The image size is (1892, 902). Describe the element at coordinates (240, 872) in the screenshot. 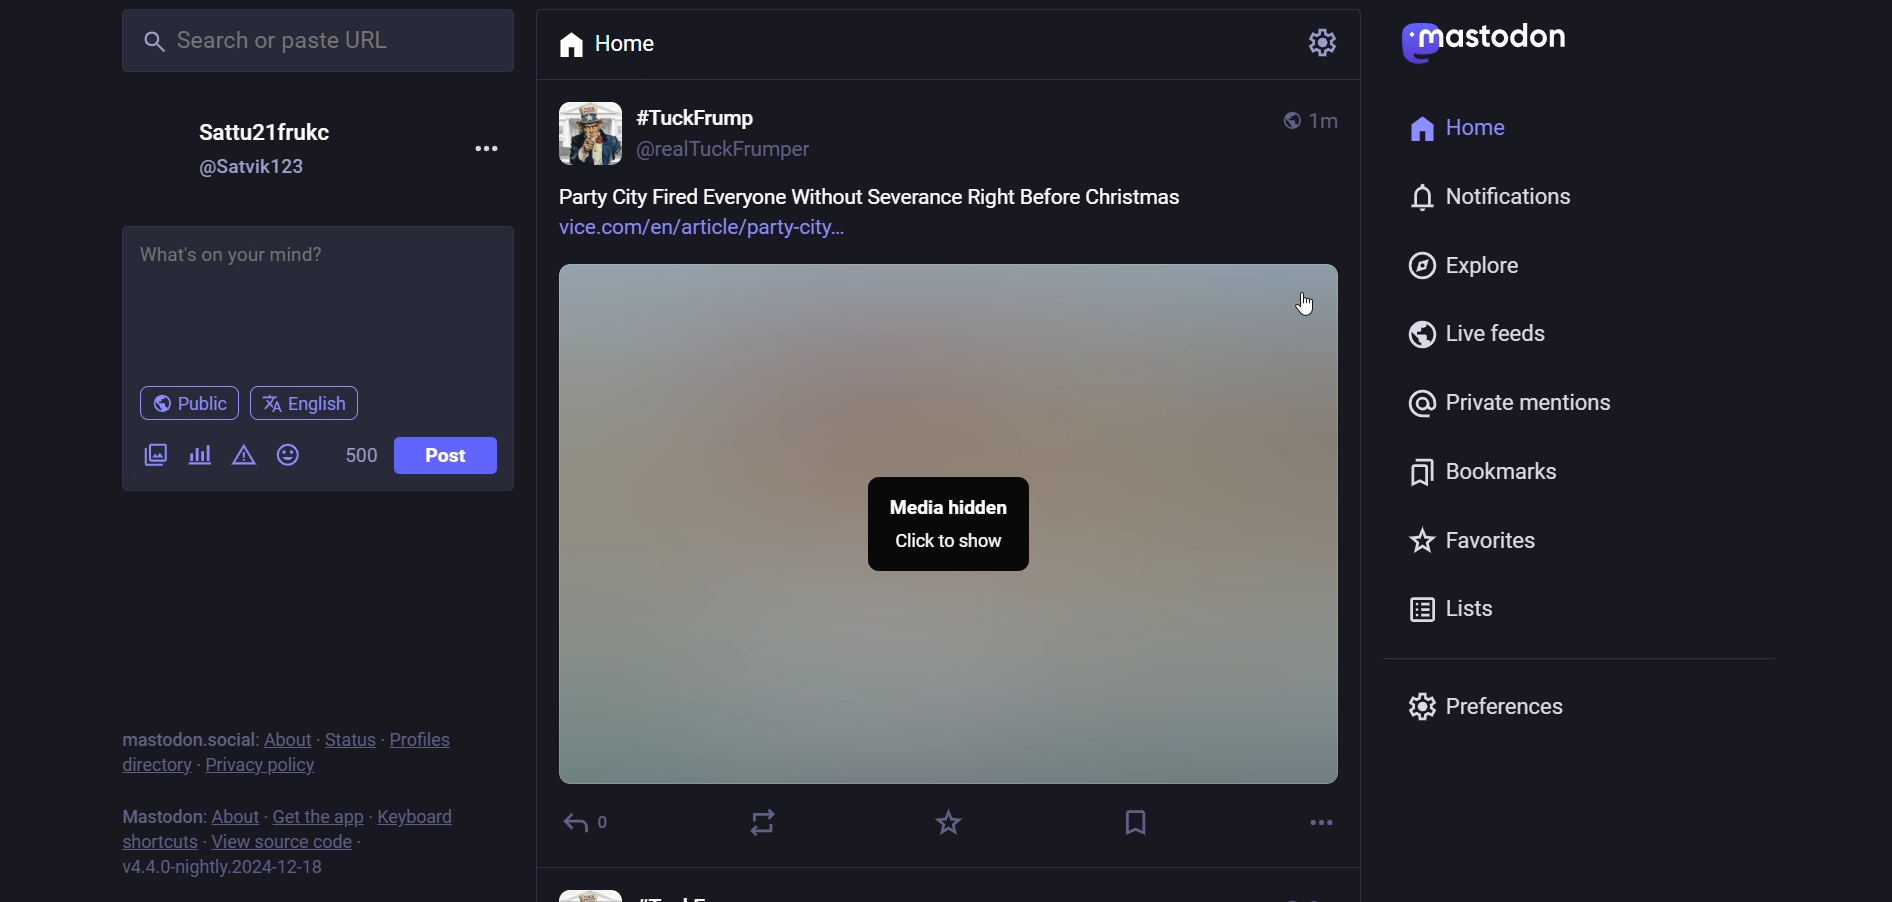

I see `Version` at that location.